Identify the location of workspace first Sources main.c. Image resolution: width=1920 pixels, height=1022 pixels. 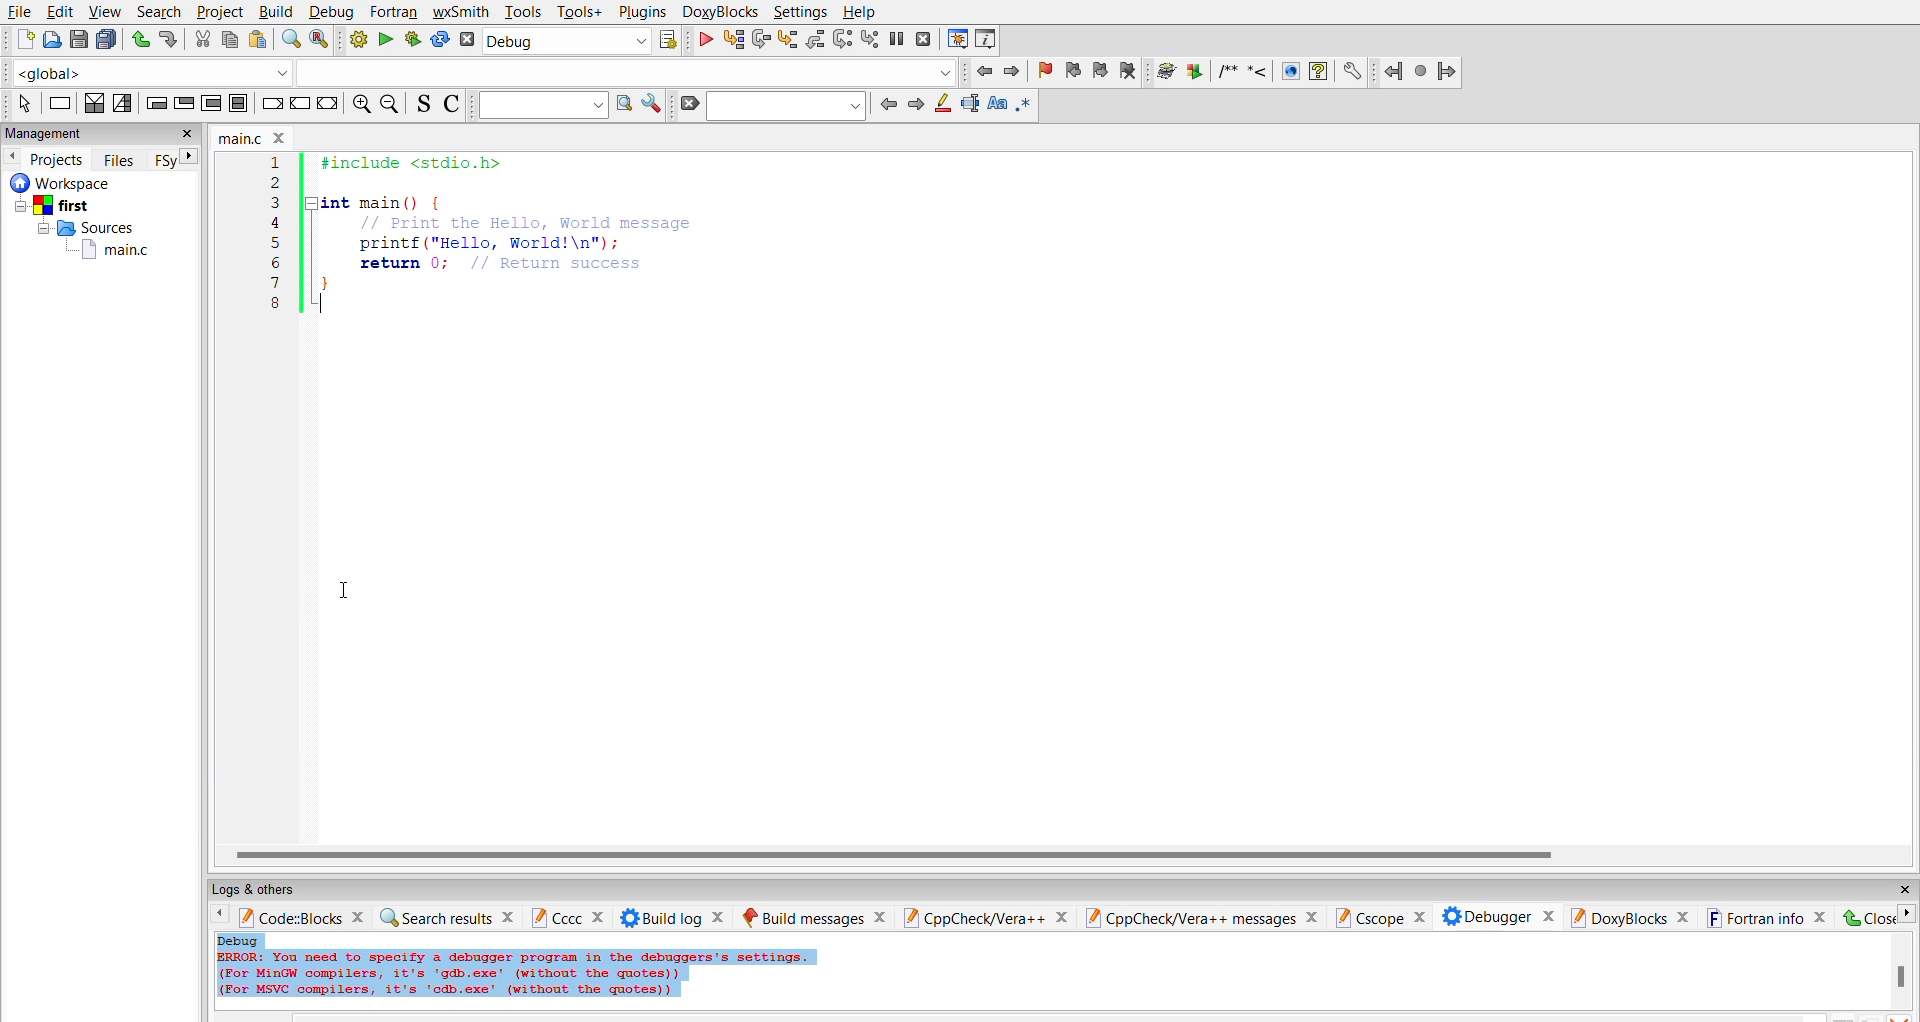
(89, 219).